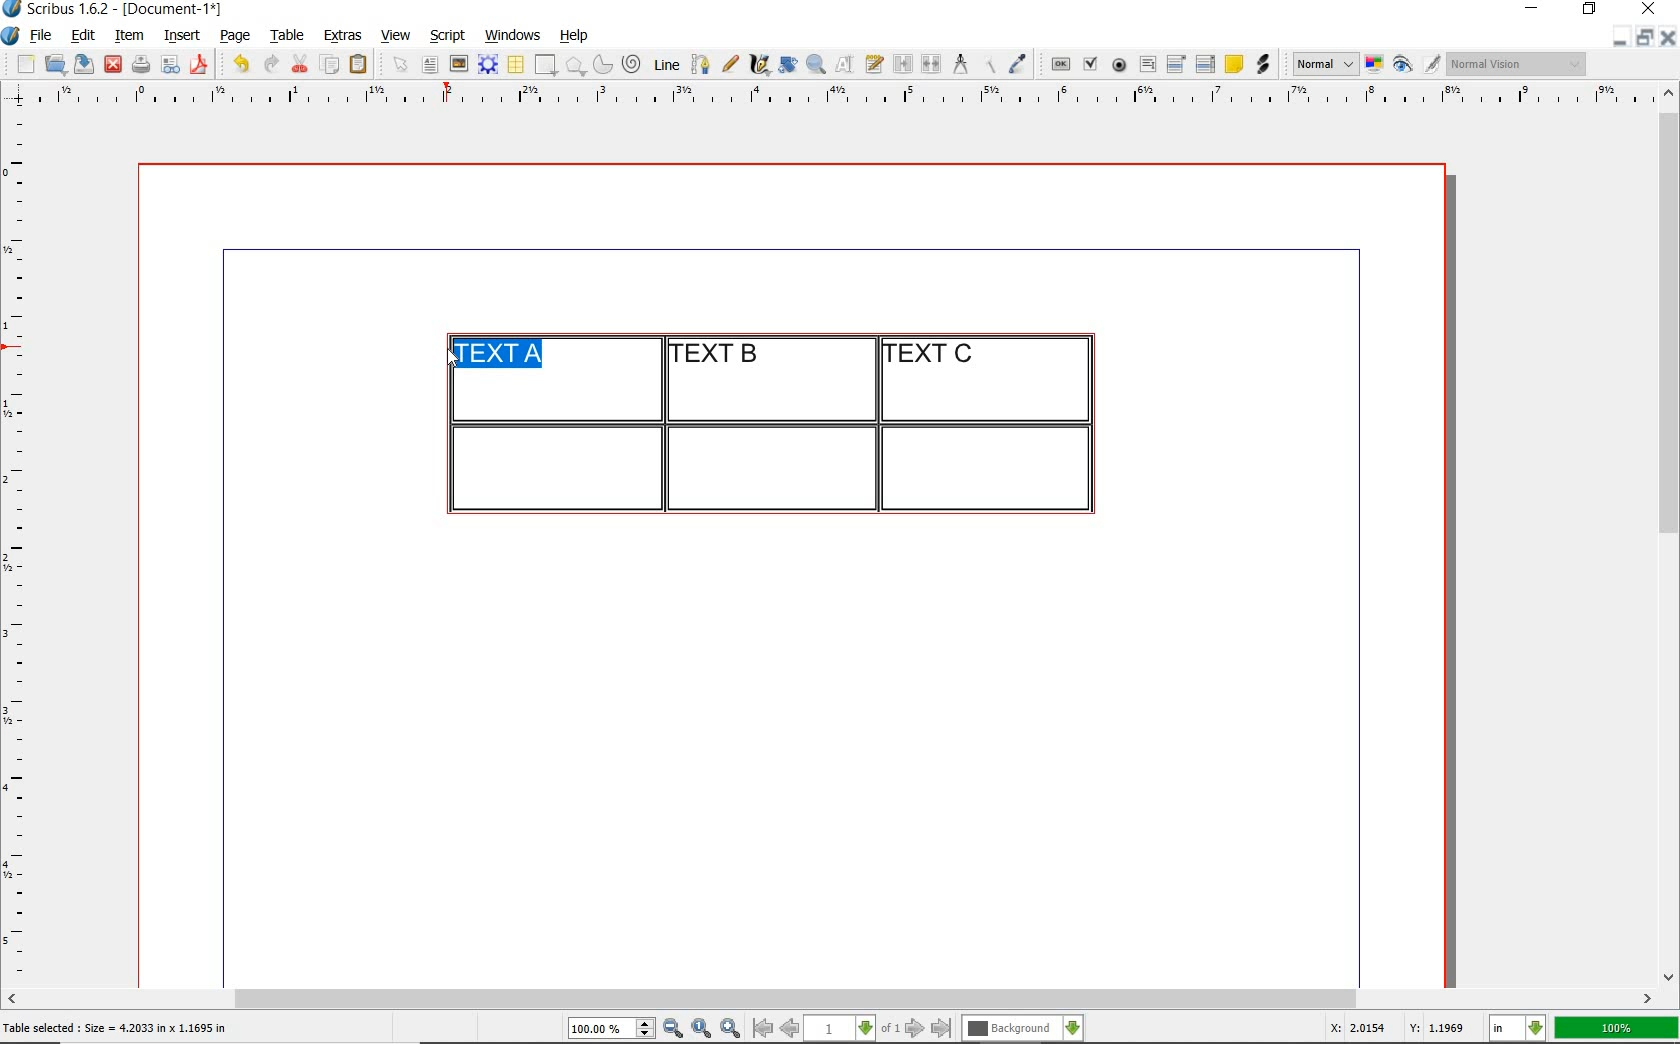 The image size is (1680, 1044). Describe the element at coordinates (1645, 36) in the screenshot. I see `restore` at that location.